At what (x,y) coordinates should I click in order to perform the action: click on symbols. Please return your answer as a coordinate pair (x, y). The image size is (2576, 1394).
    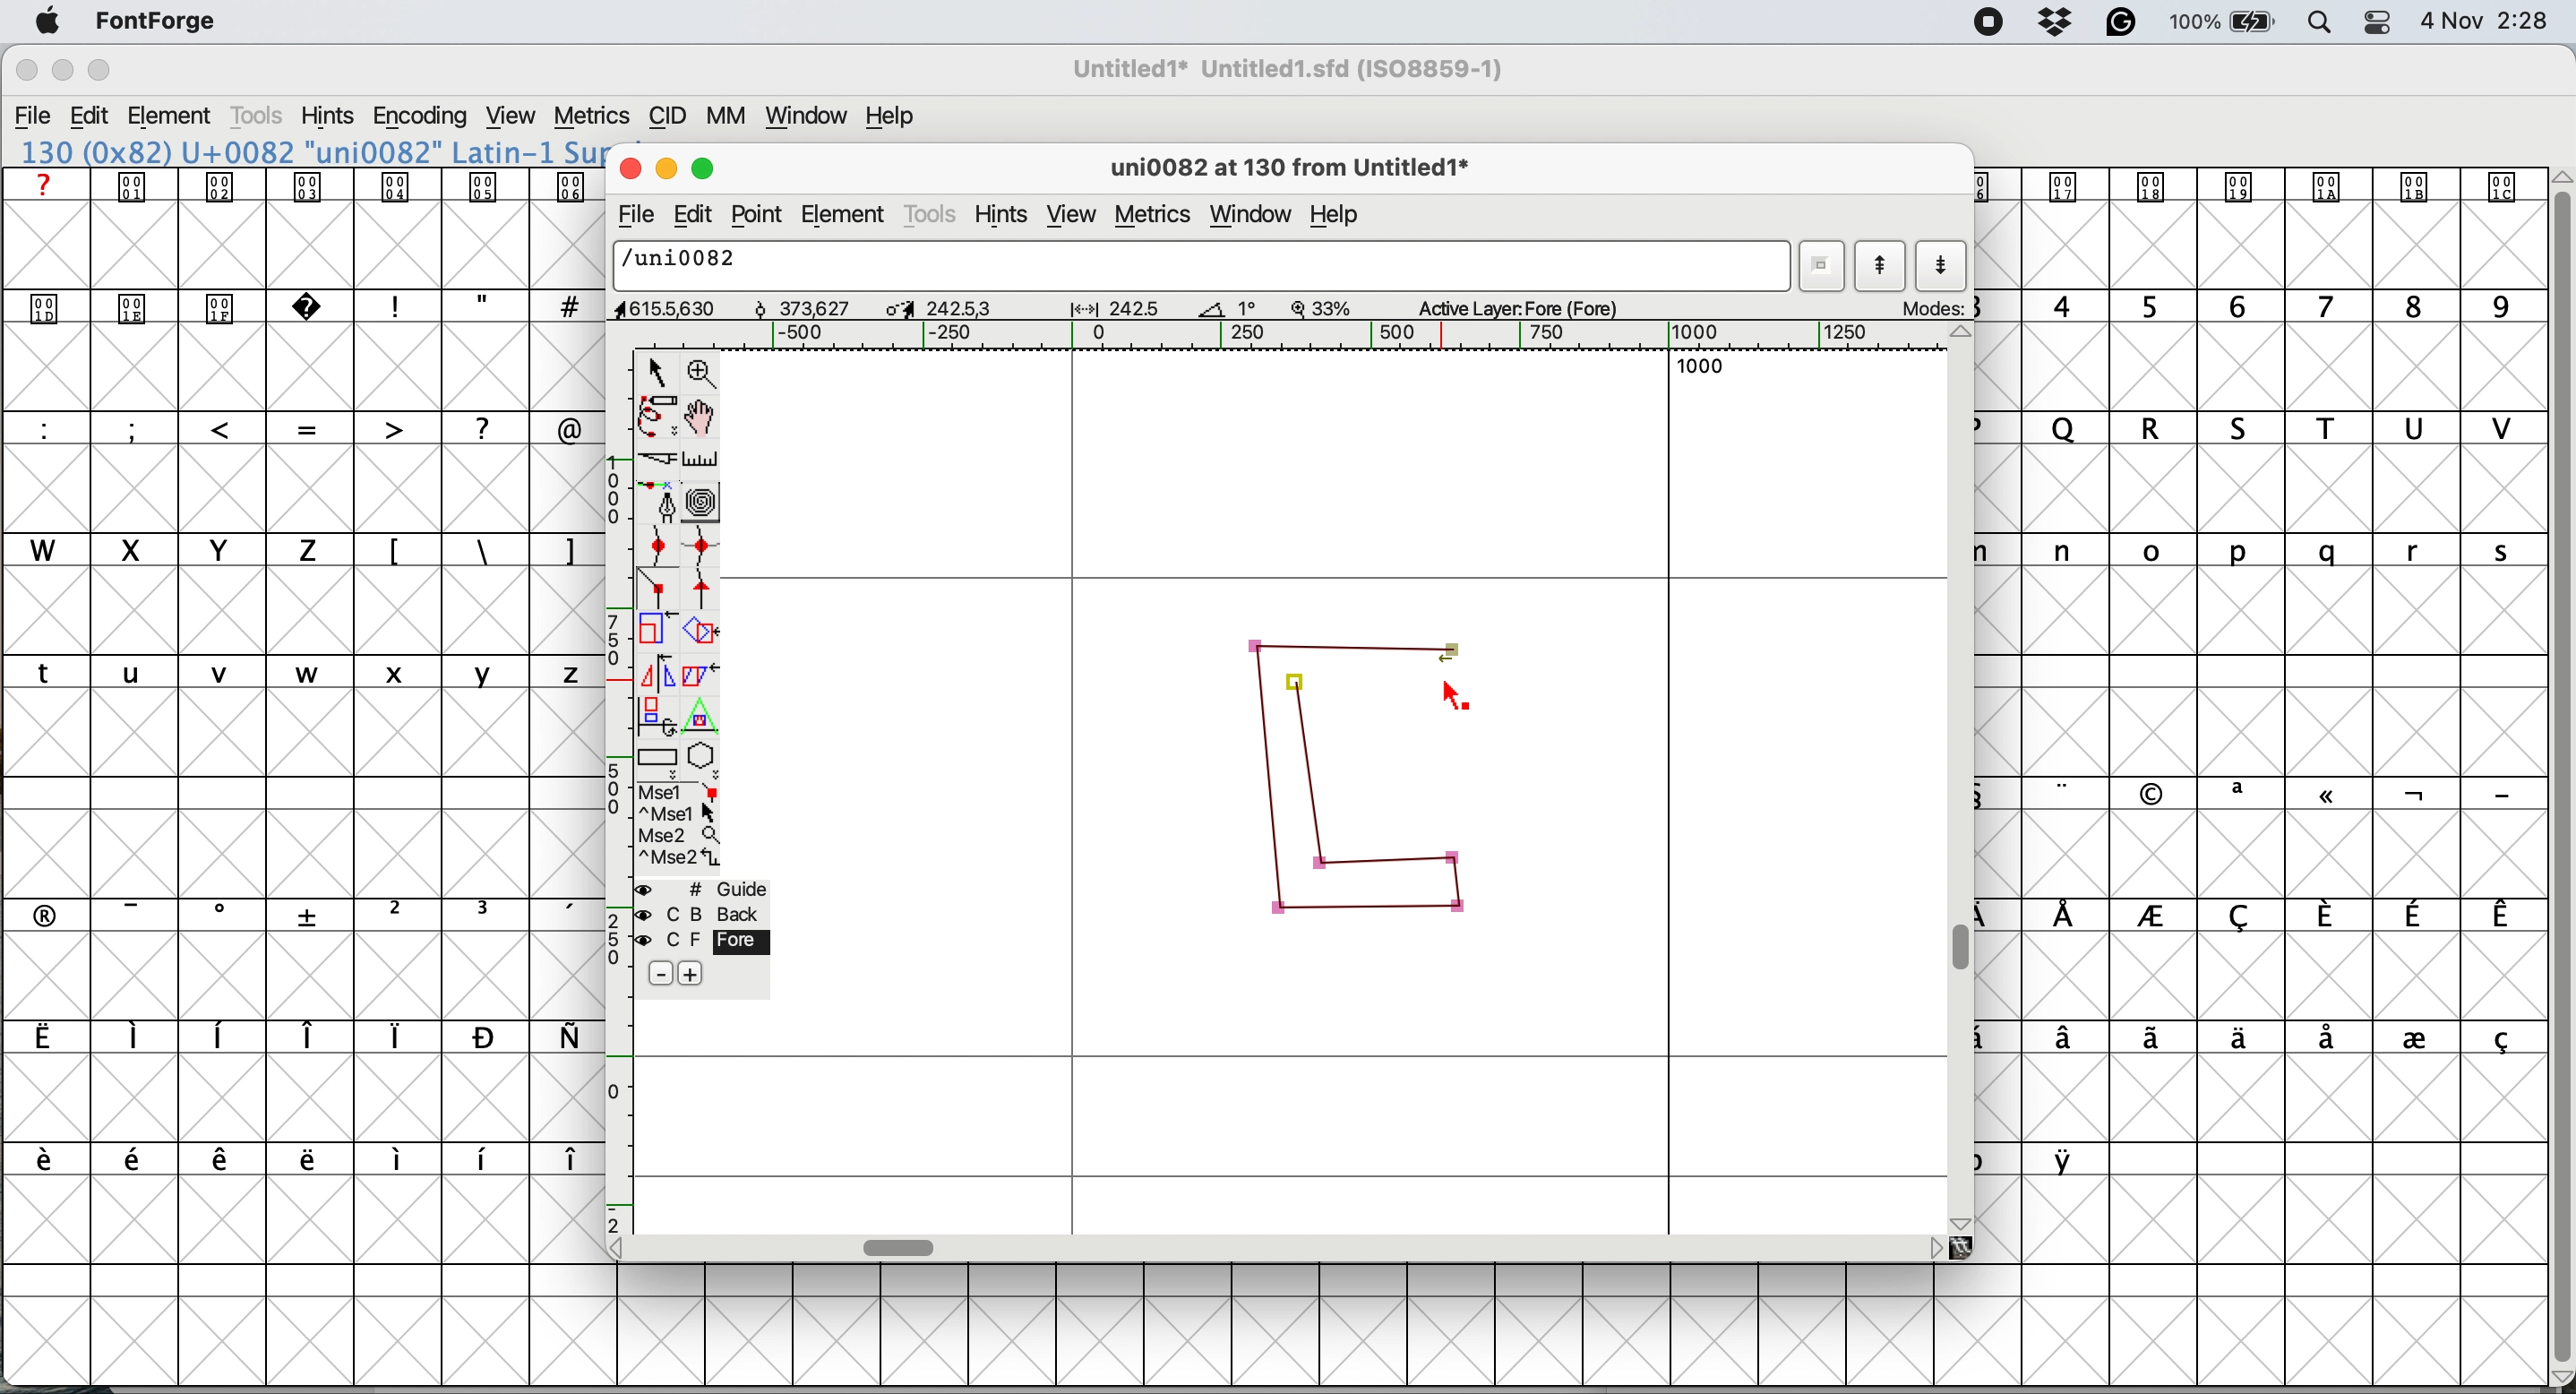
    Looking at the image, I should click on (482, 552).